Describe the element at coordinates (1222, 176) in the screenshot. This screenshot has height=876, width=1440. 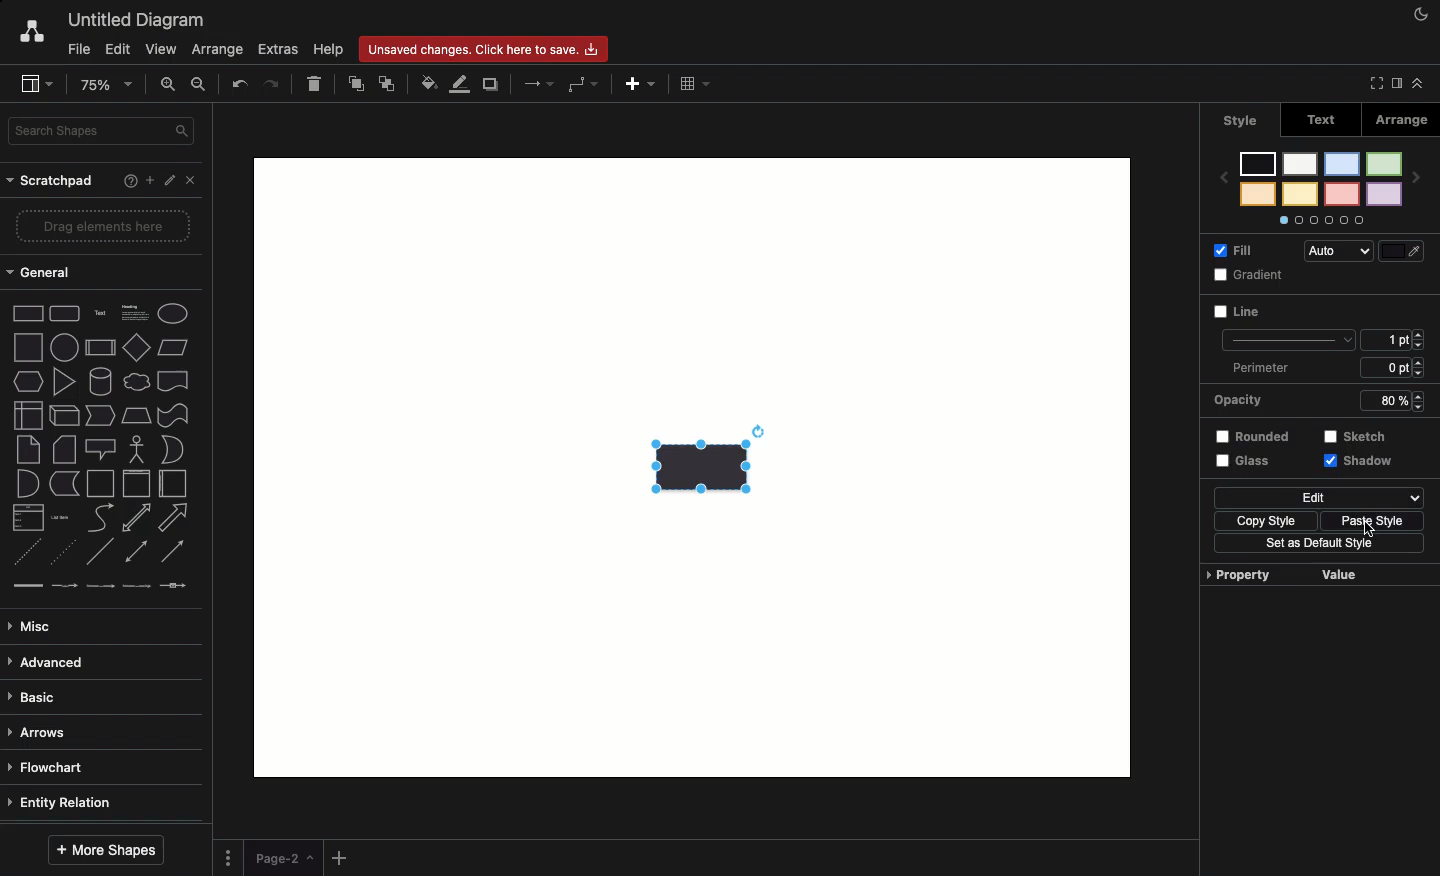
I see `previous` at that location.